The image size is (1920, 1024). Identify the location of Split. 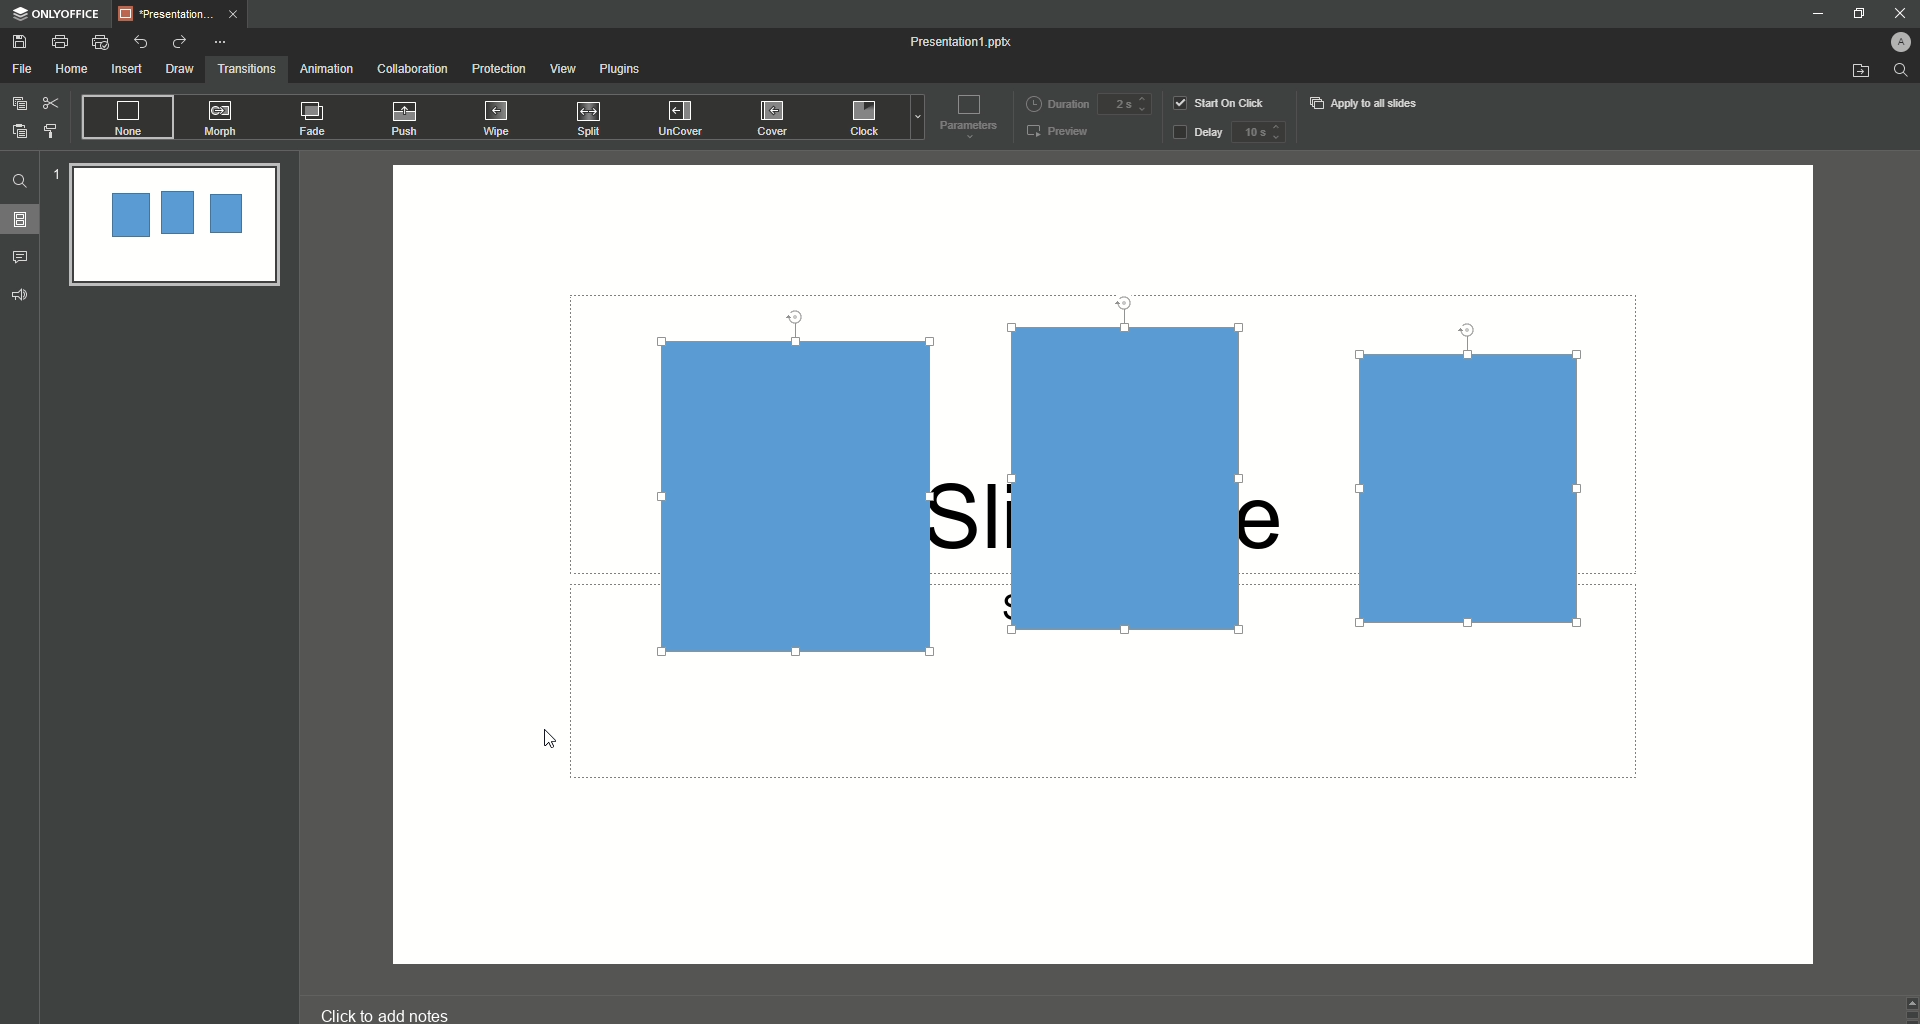
(593, 120).